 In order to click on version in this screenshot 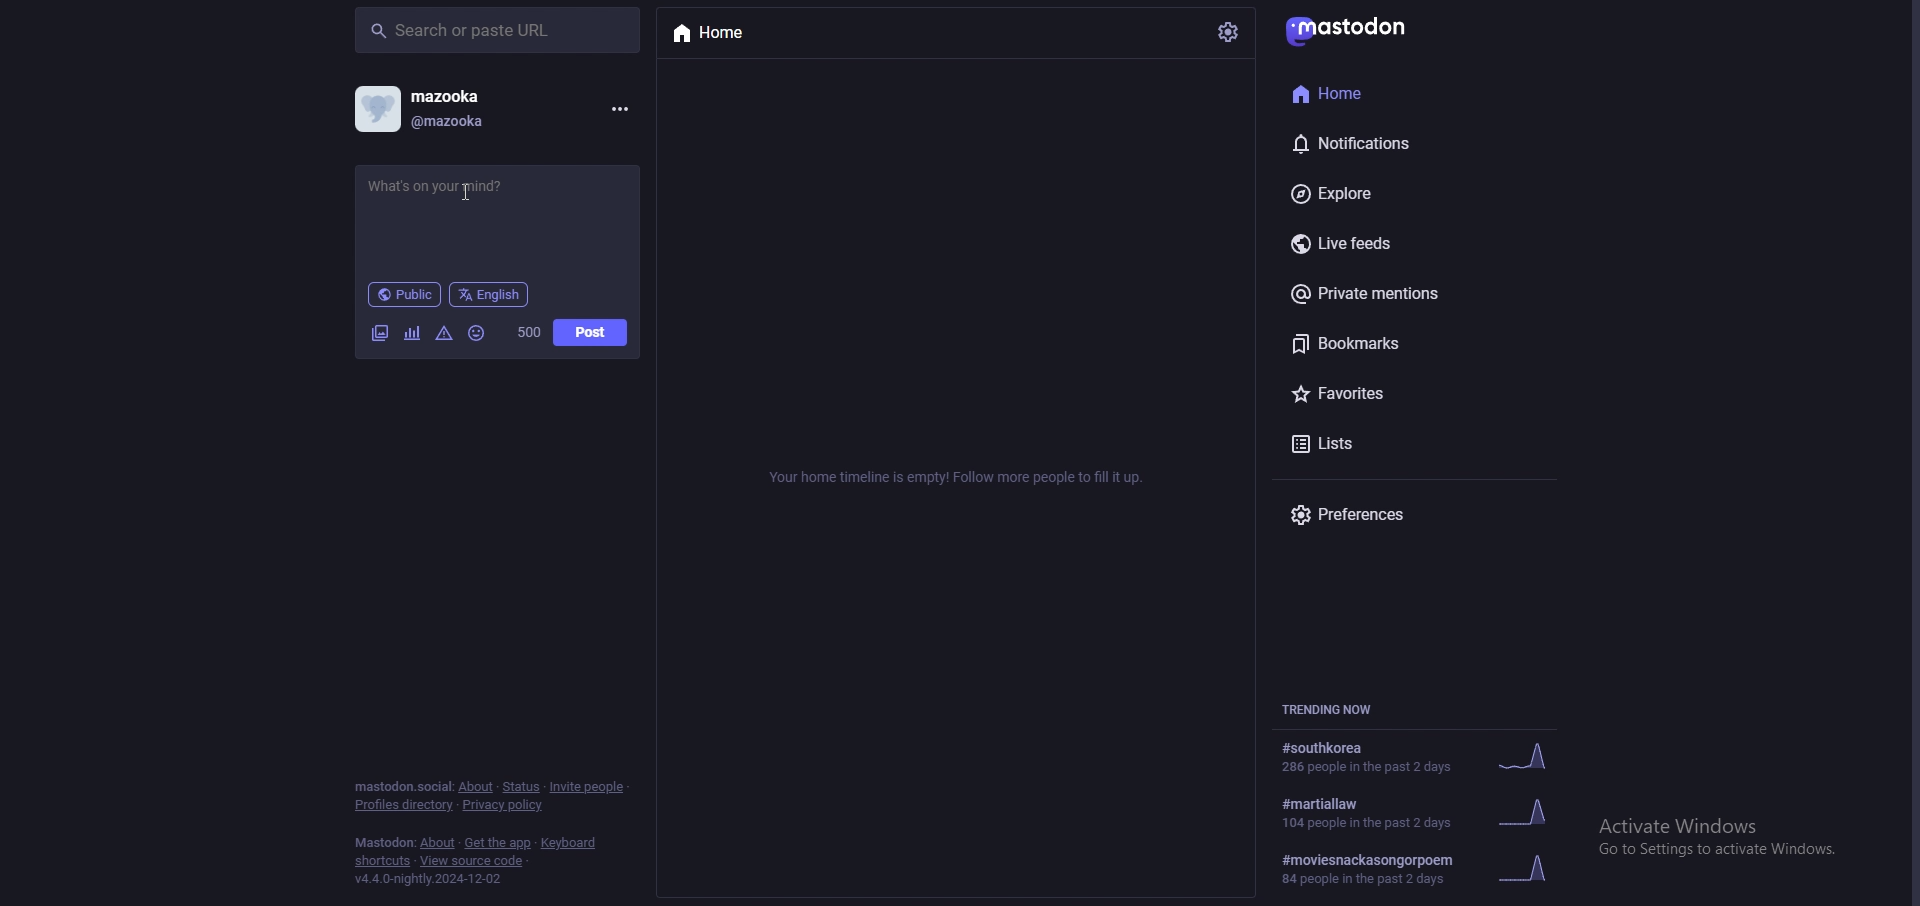, I will do `click(428, 879)`.